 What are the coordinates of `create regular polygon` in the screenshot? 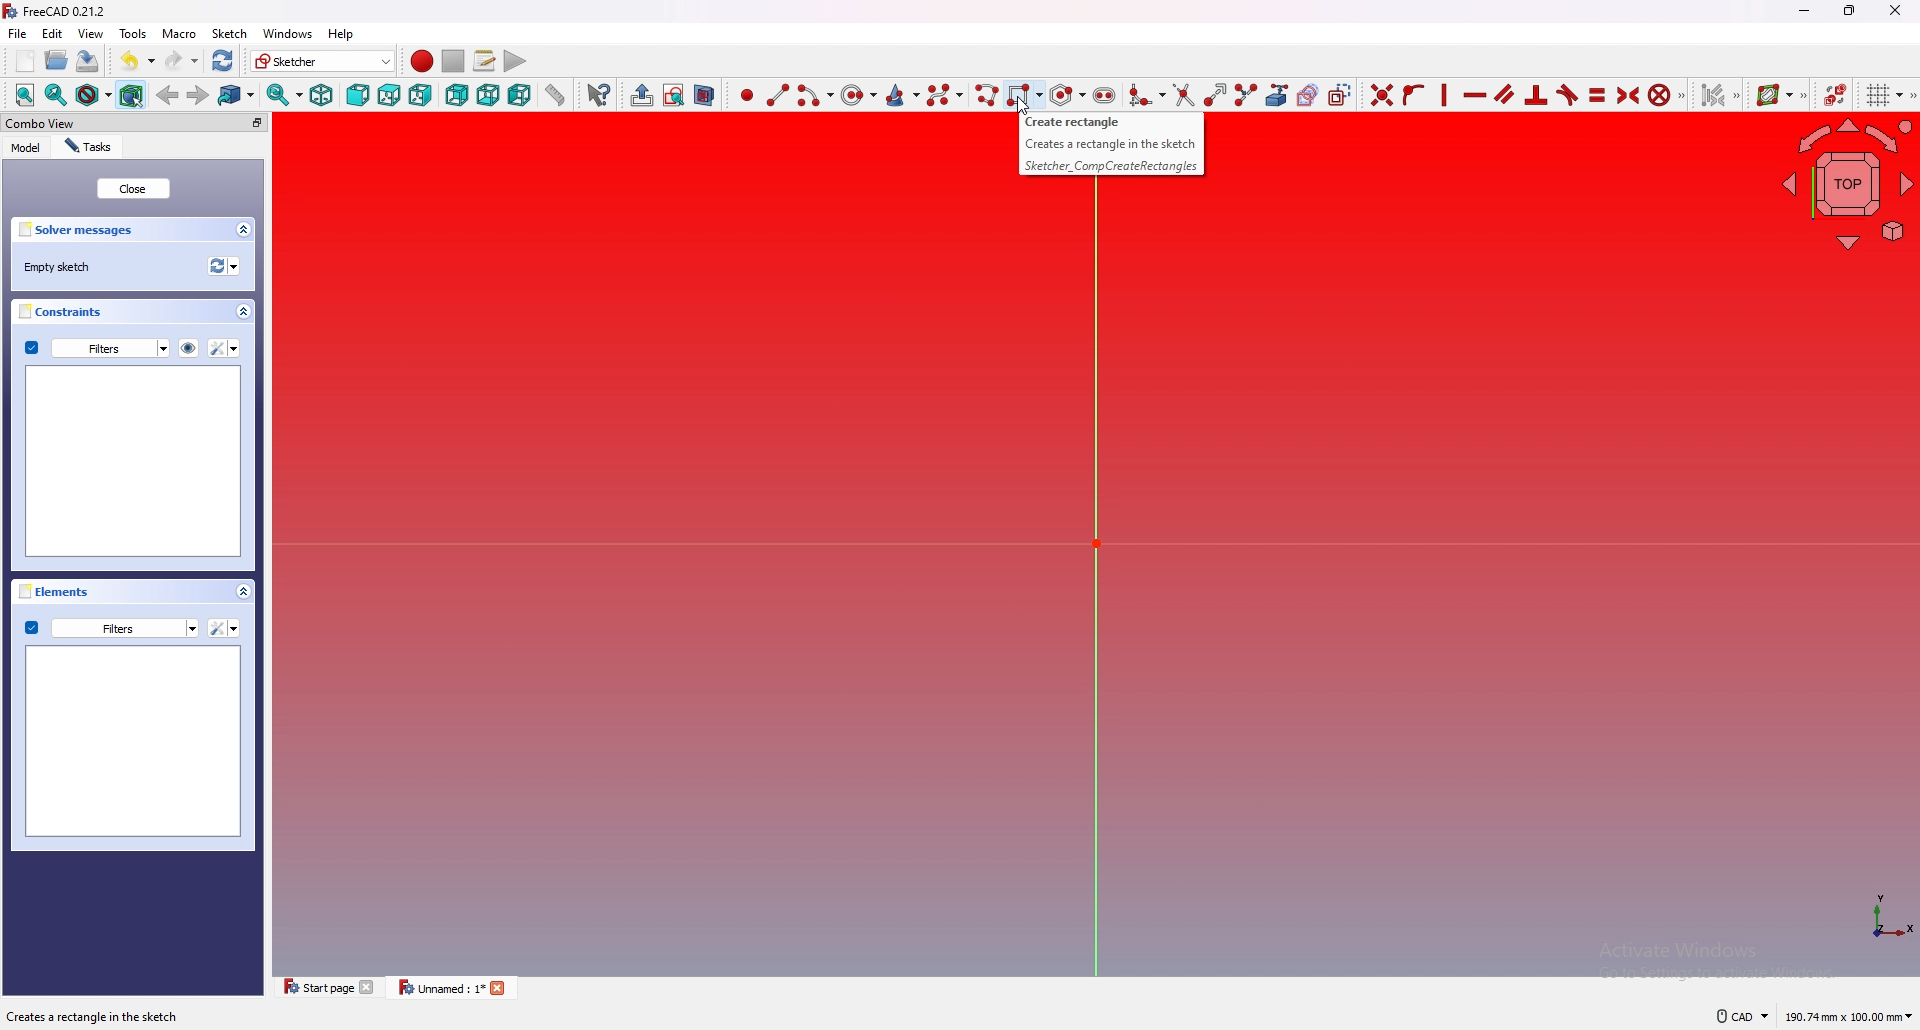 It's located at (1067, 94).